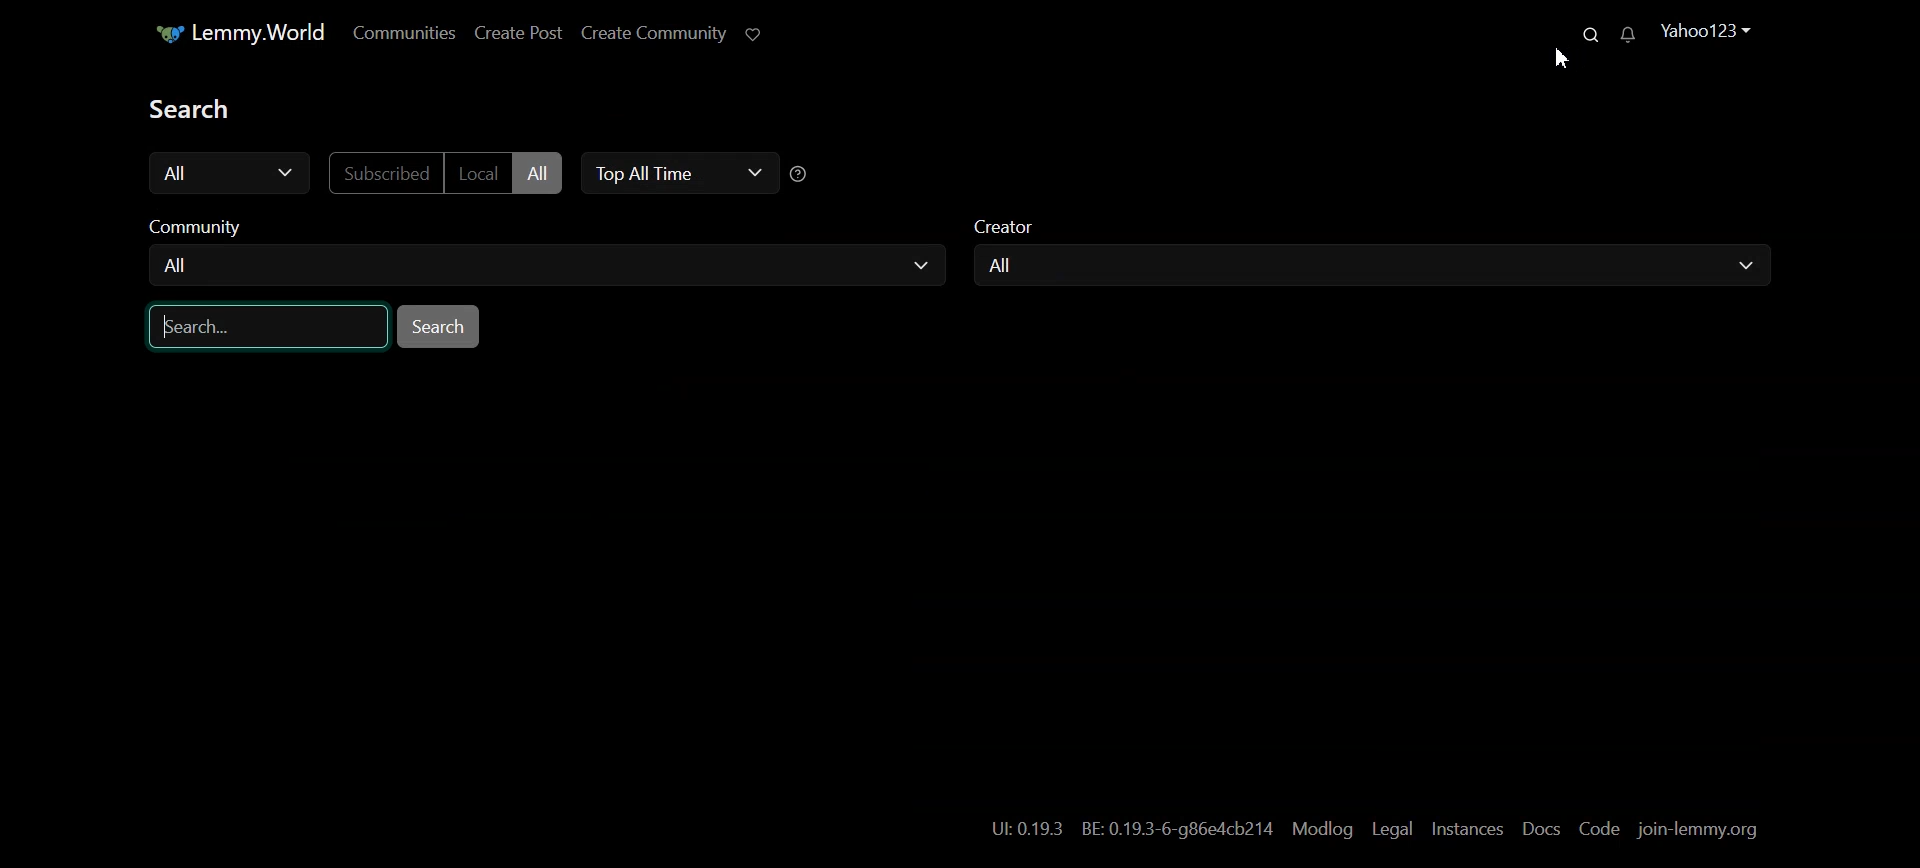  Describe the element at coordinates (384, 173) in the screenshot. I see `Subscribed` at that location.